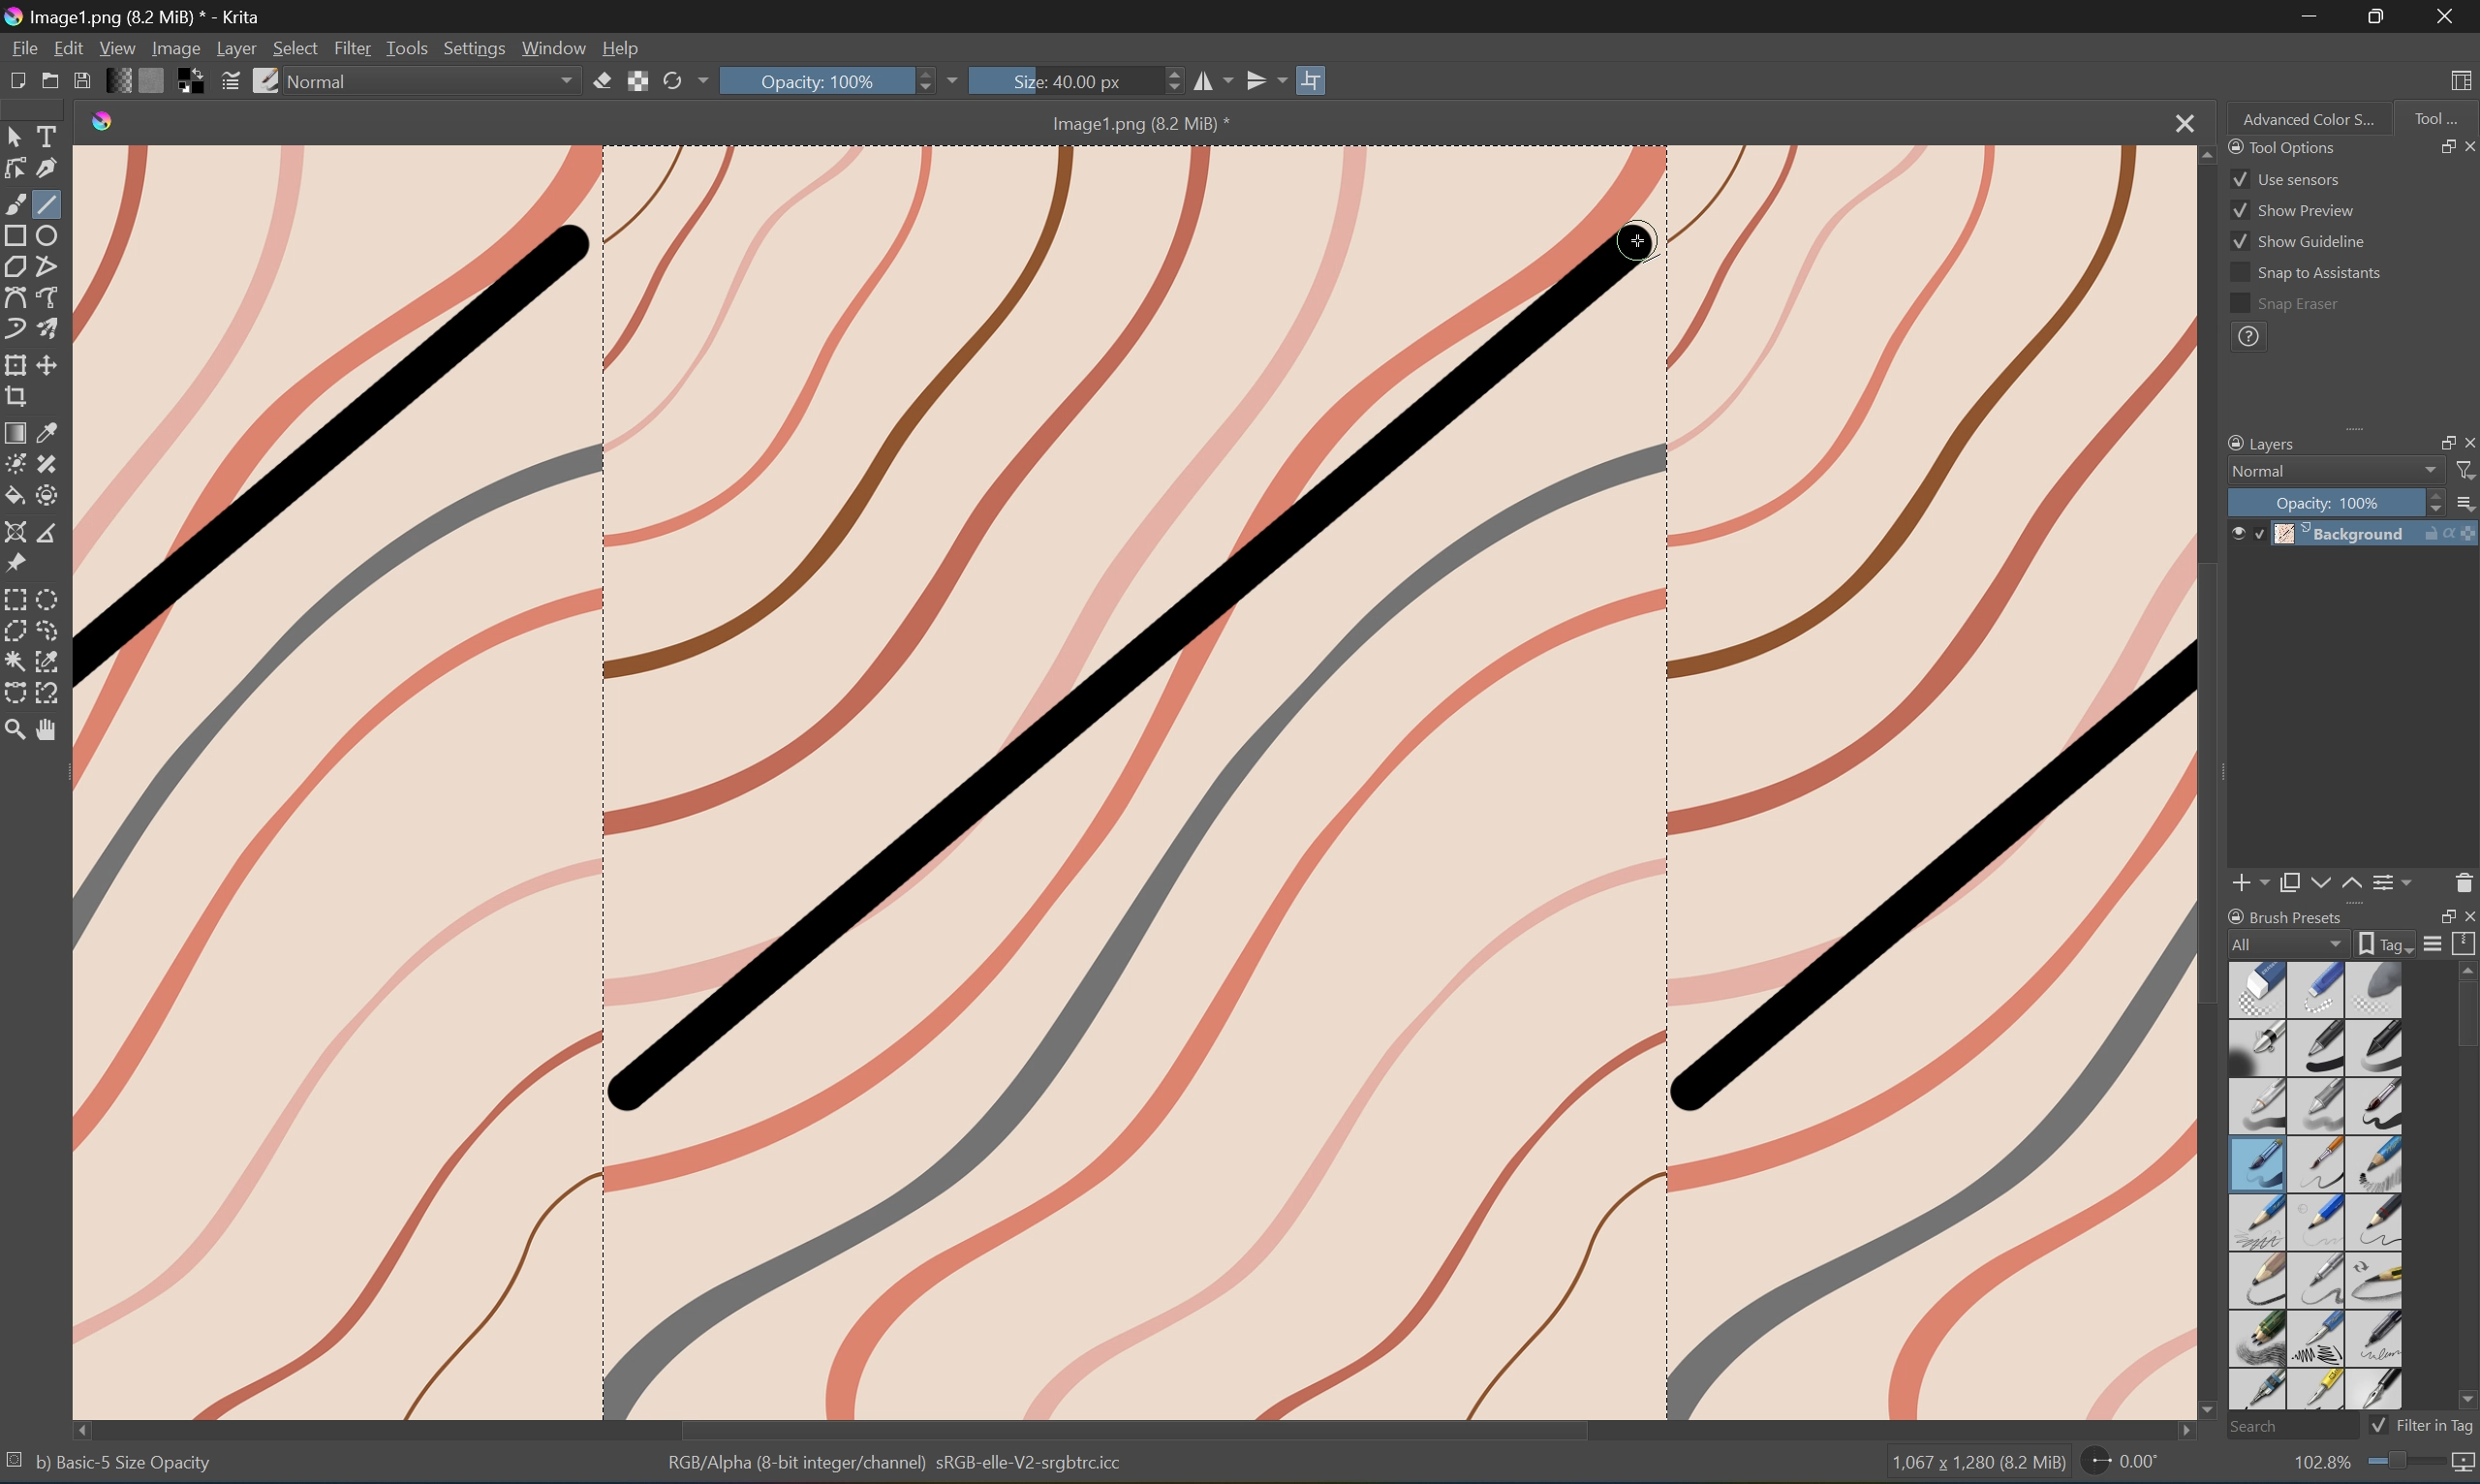  What do you see at coordinates (2210, 1406) in the screenshot?
I see `Scroll Bottom` at bounding box center [2210, 1406].